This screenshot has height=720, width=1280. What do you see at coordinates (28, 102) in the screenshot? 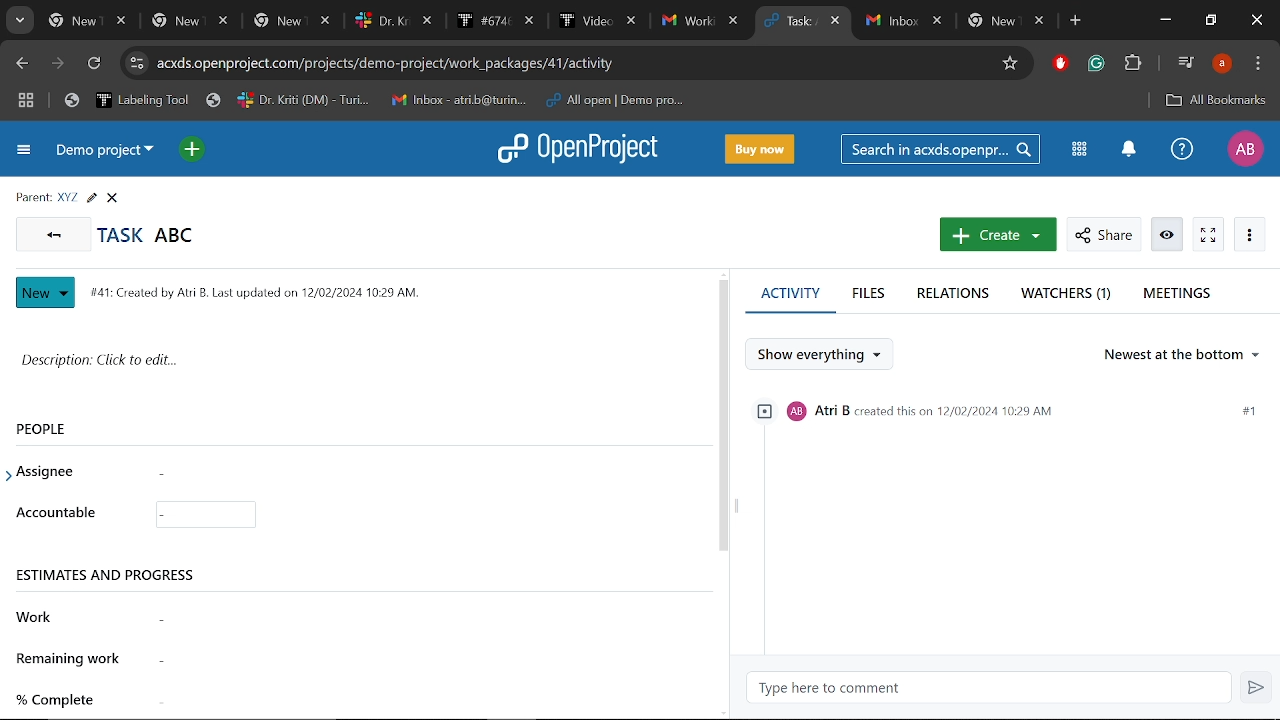
I see `Tab groups` at bounding box center [28, 102].